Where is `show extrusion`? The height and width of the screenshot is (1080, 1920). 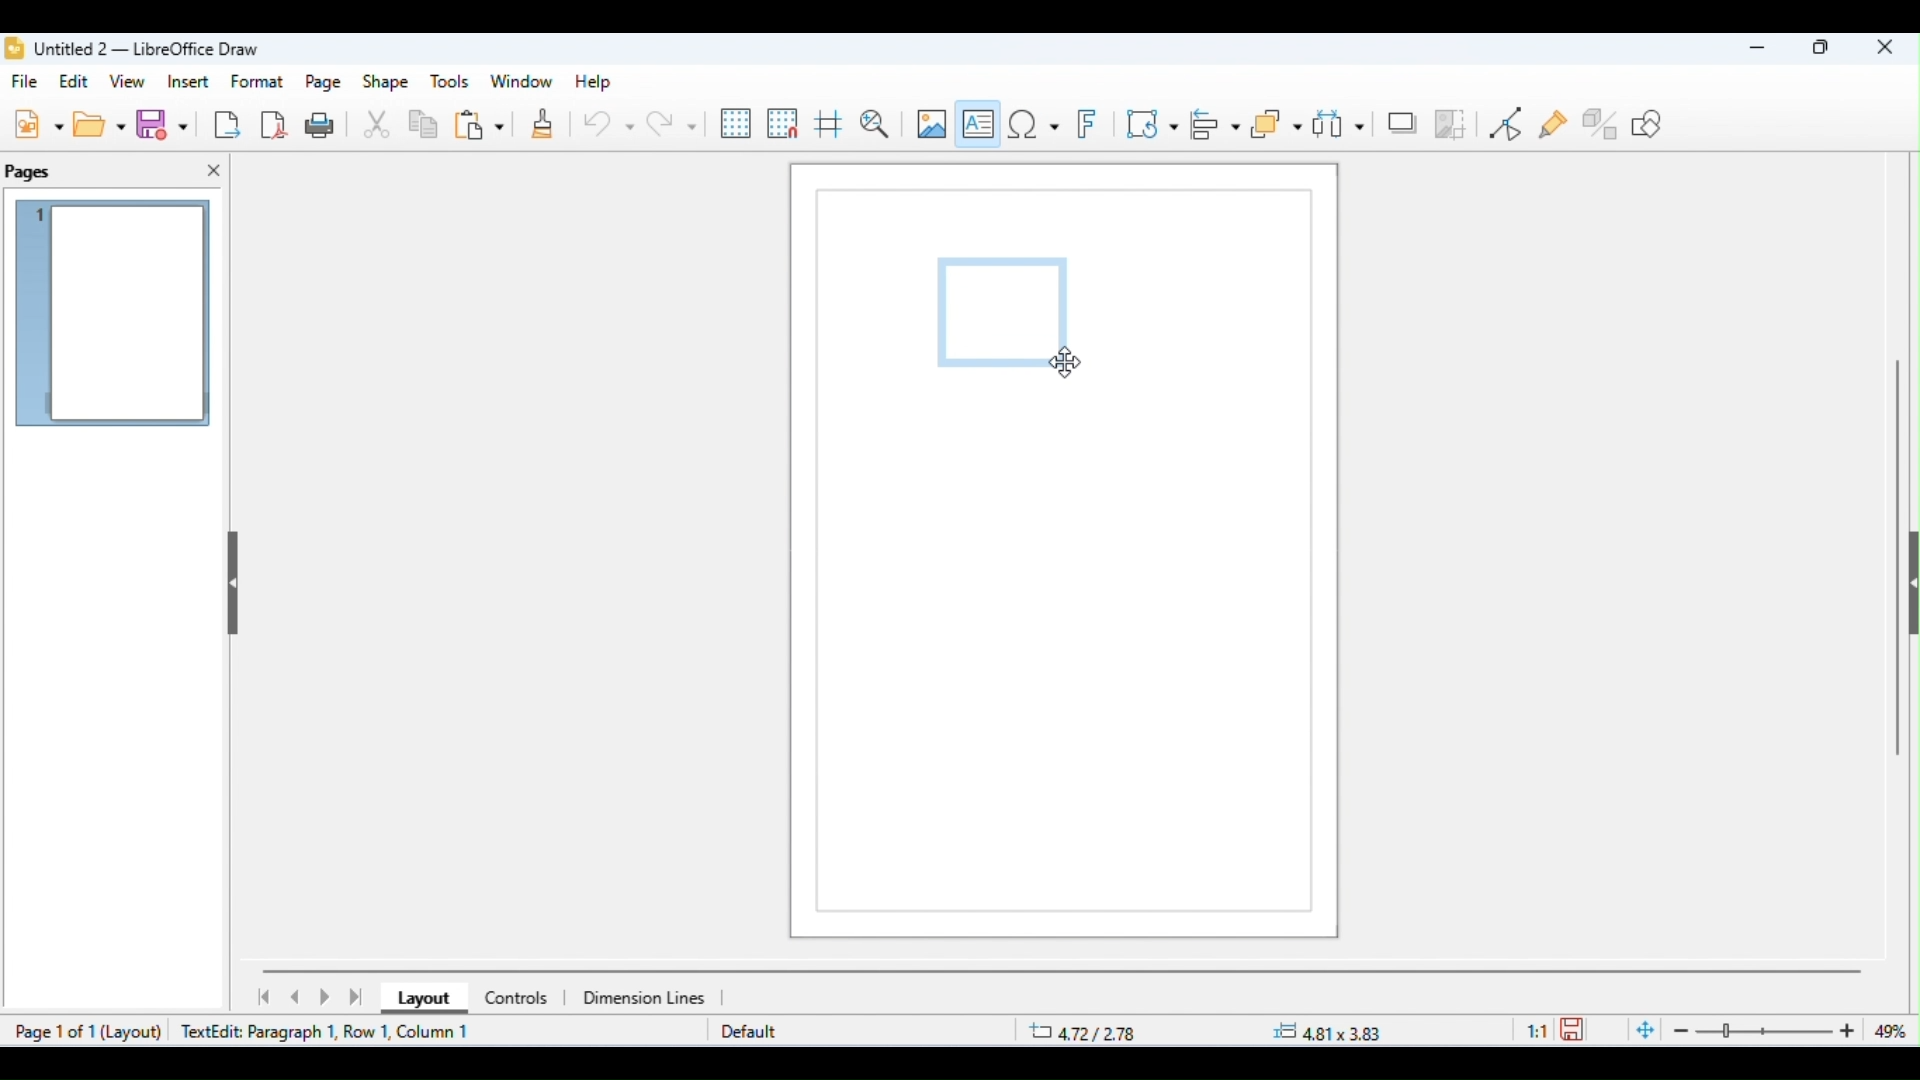 show extrusion is located at coordinates (1602, 123).